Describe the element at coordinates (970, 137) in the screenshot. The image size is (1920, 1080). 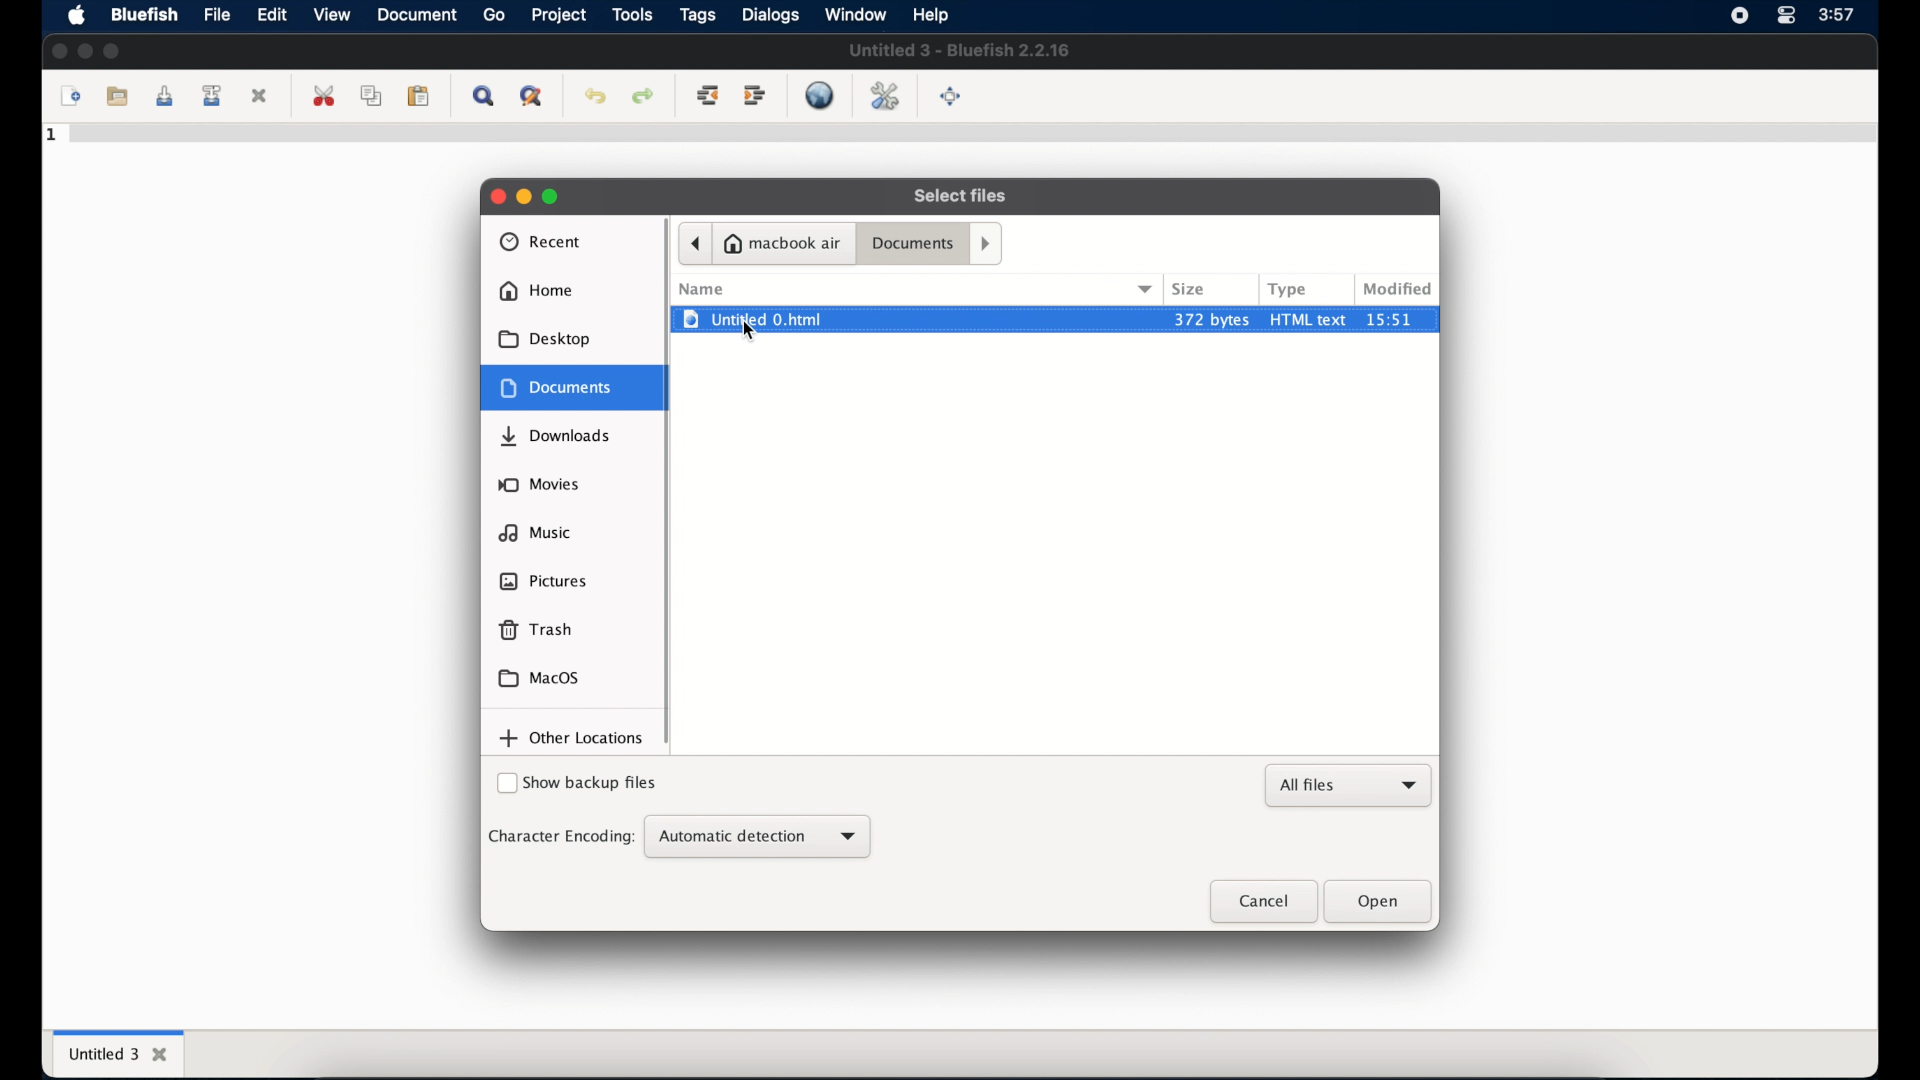
I see `code line` at that location.